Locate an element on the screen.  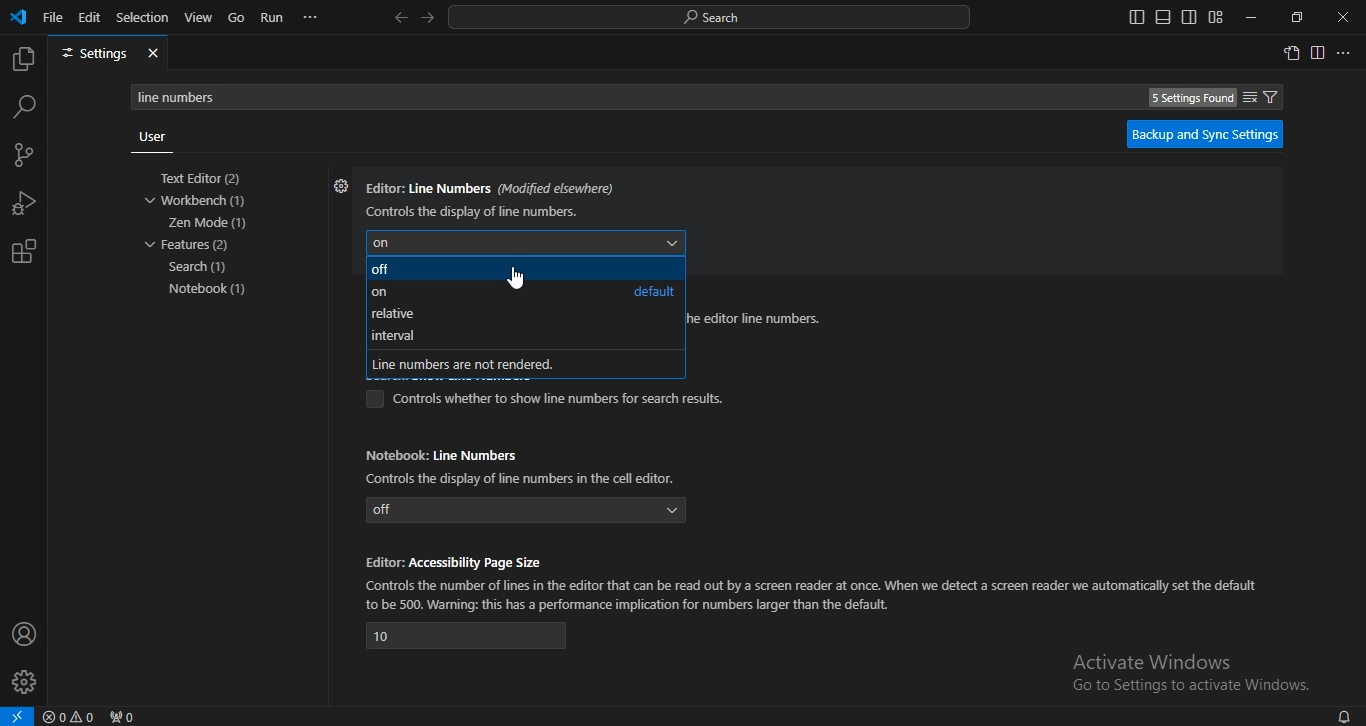
4 is located at coordinates (467, 636).